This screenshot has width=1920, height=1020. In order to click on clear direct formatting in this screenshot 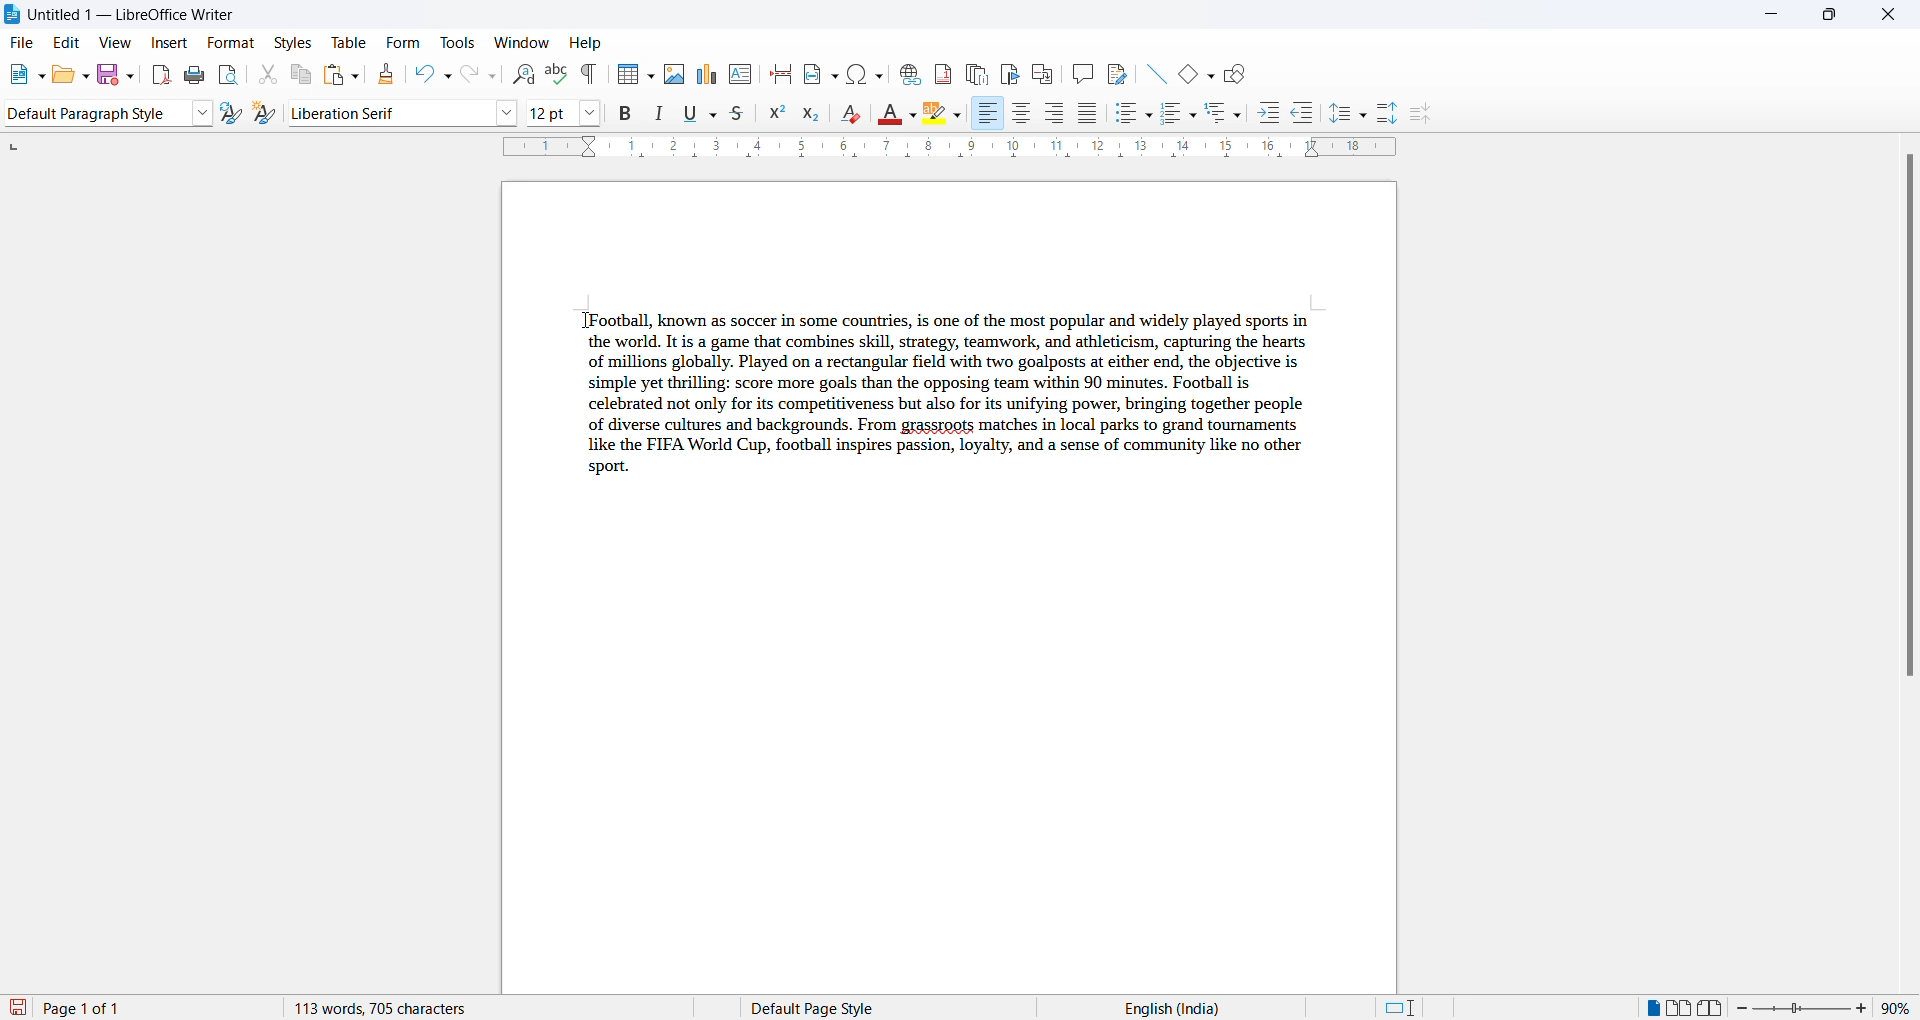, I will do `click(850, 112)`.